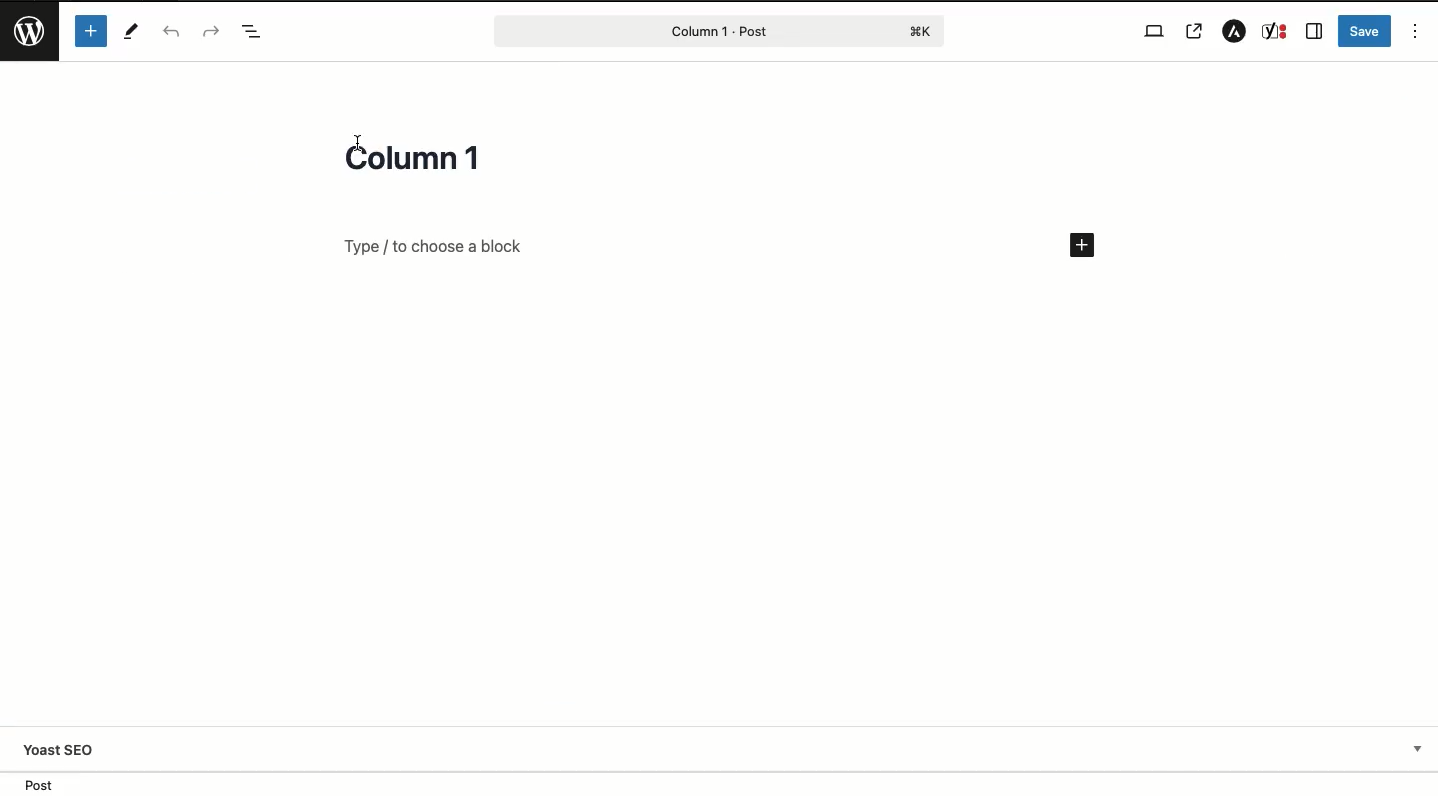 Image resolution: width=1438 pixels, height=796 pixels. Describe the element at coordinates (1230, 32) in the screenshot. I see `Astra` at that location.